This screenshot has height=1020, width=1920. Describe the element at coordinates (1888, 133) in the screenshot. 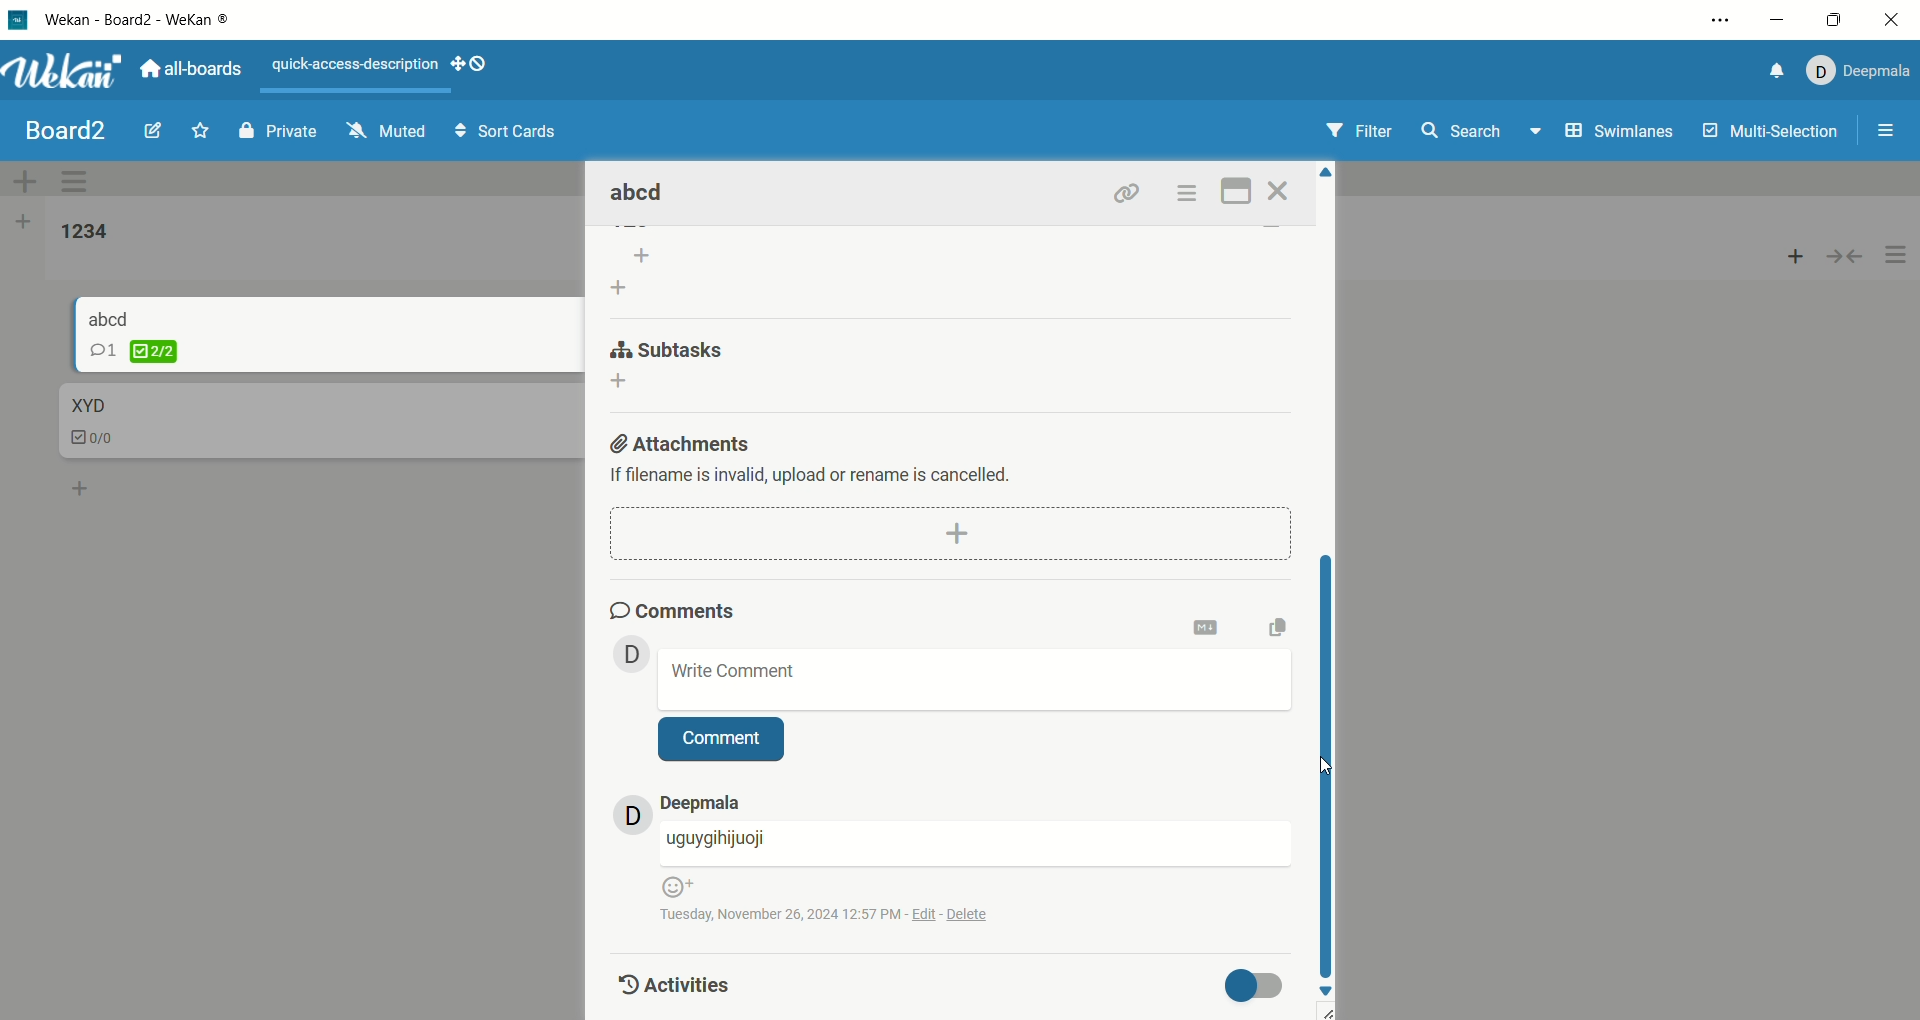

I see `options` at that location.